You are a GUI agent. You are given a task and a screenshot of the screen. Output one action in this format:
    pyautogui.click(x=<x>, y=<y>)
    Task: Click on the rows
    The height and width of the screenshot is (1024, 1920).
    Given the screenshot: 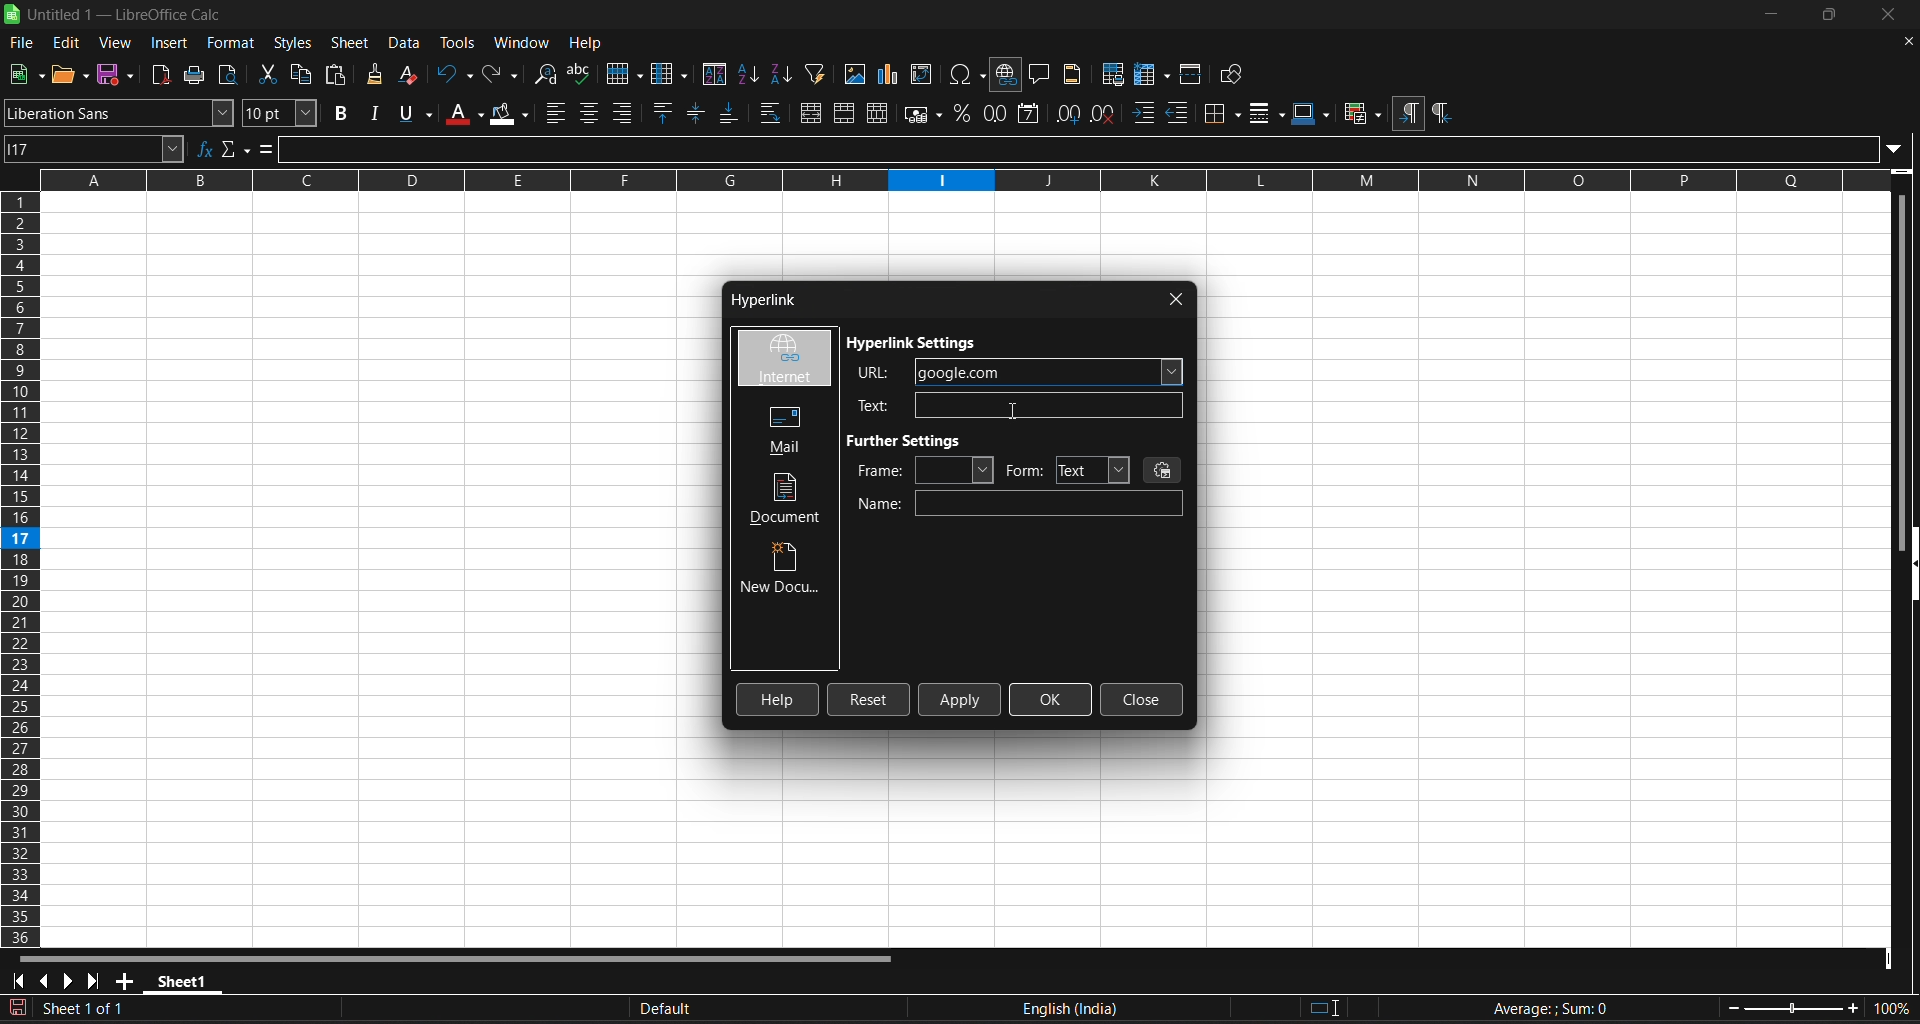 What is the action you would take?
    pyautogui.click(x=951, y=187)
    